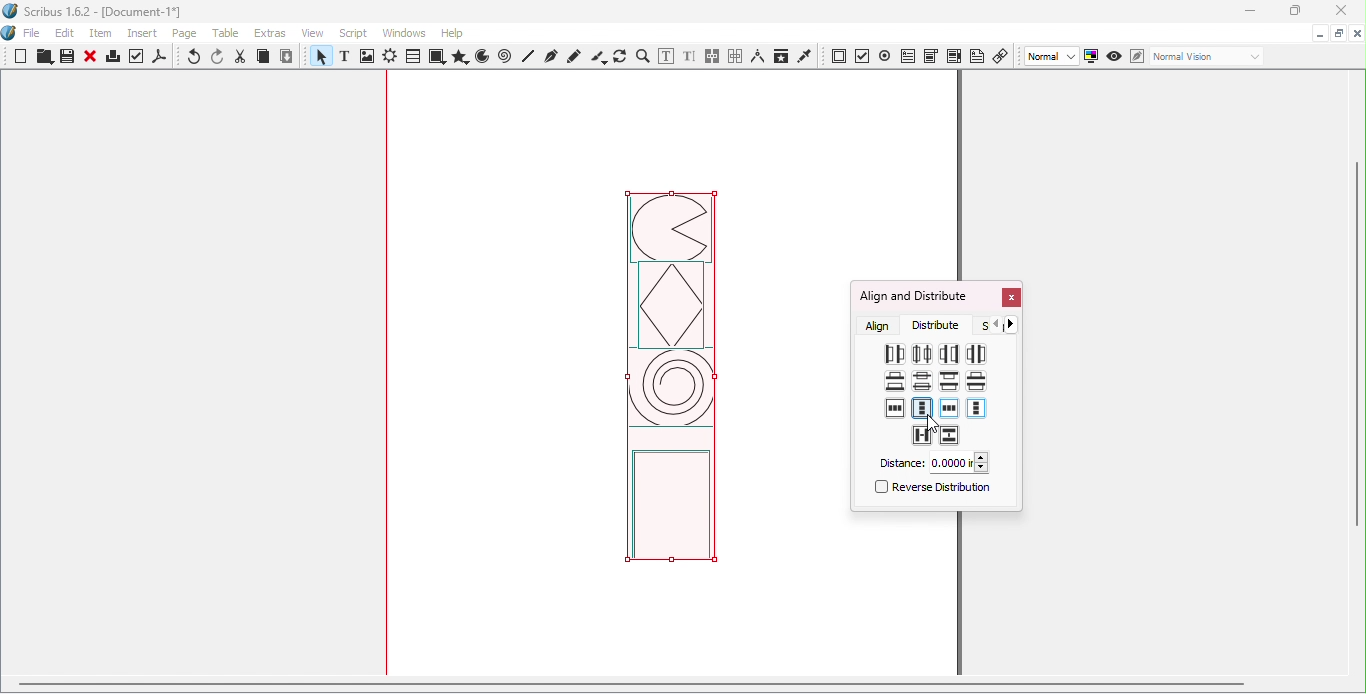  I want to click on Go forward, so click(1015, 324).